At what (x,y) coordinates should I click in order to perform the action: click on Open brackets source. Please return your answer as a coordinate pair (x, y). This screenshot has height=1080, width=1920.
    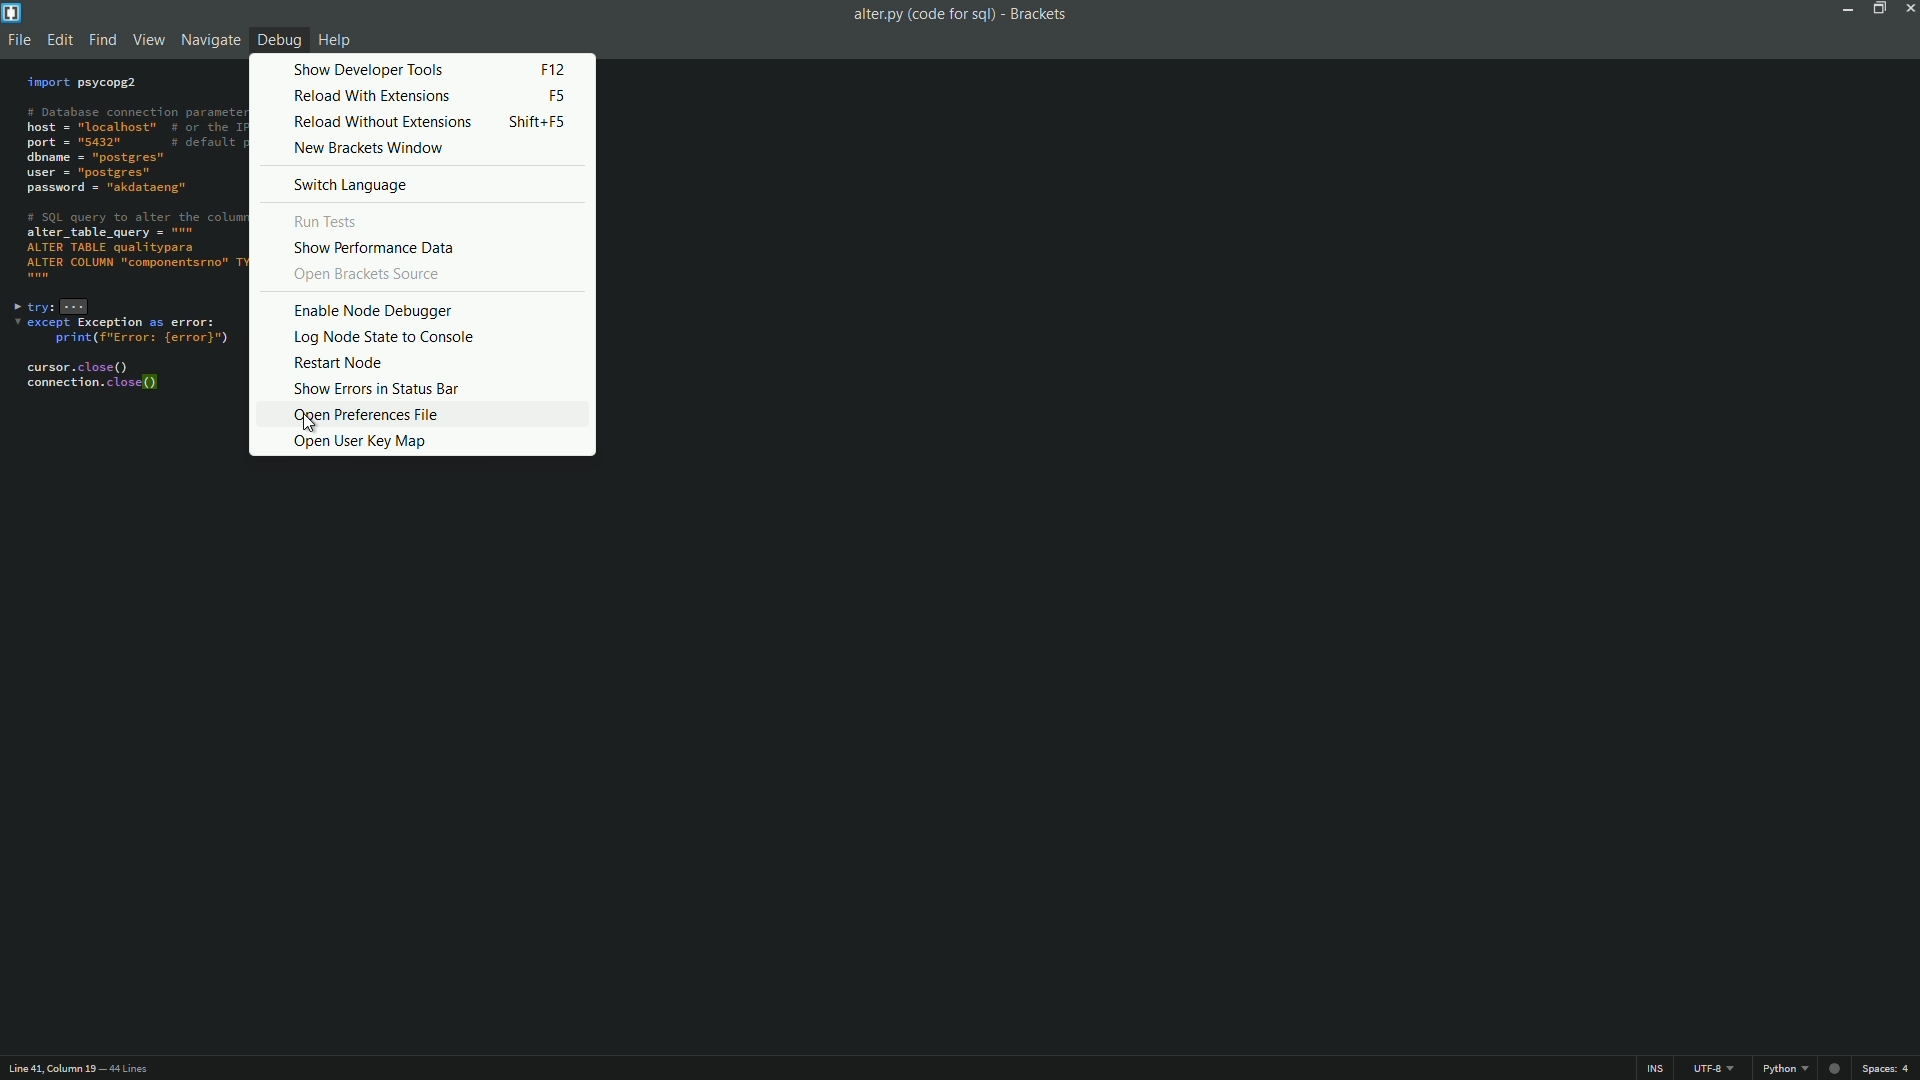
    Looking at the image, I should click on (420, 276).